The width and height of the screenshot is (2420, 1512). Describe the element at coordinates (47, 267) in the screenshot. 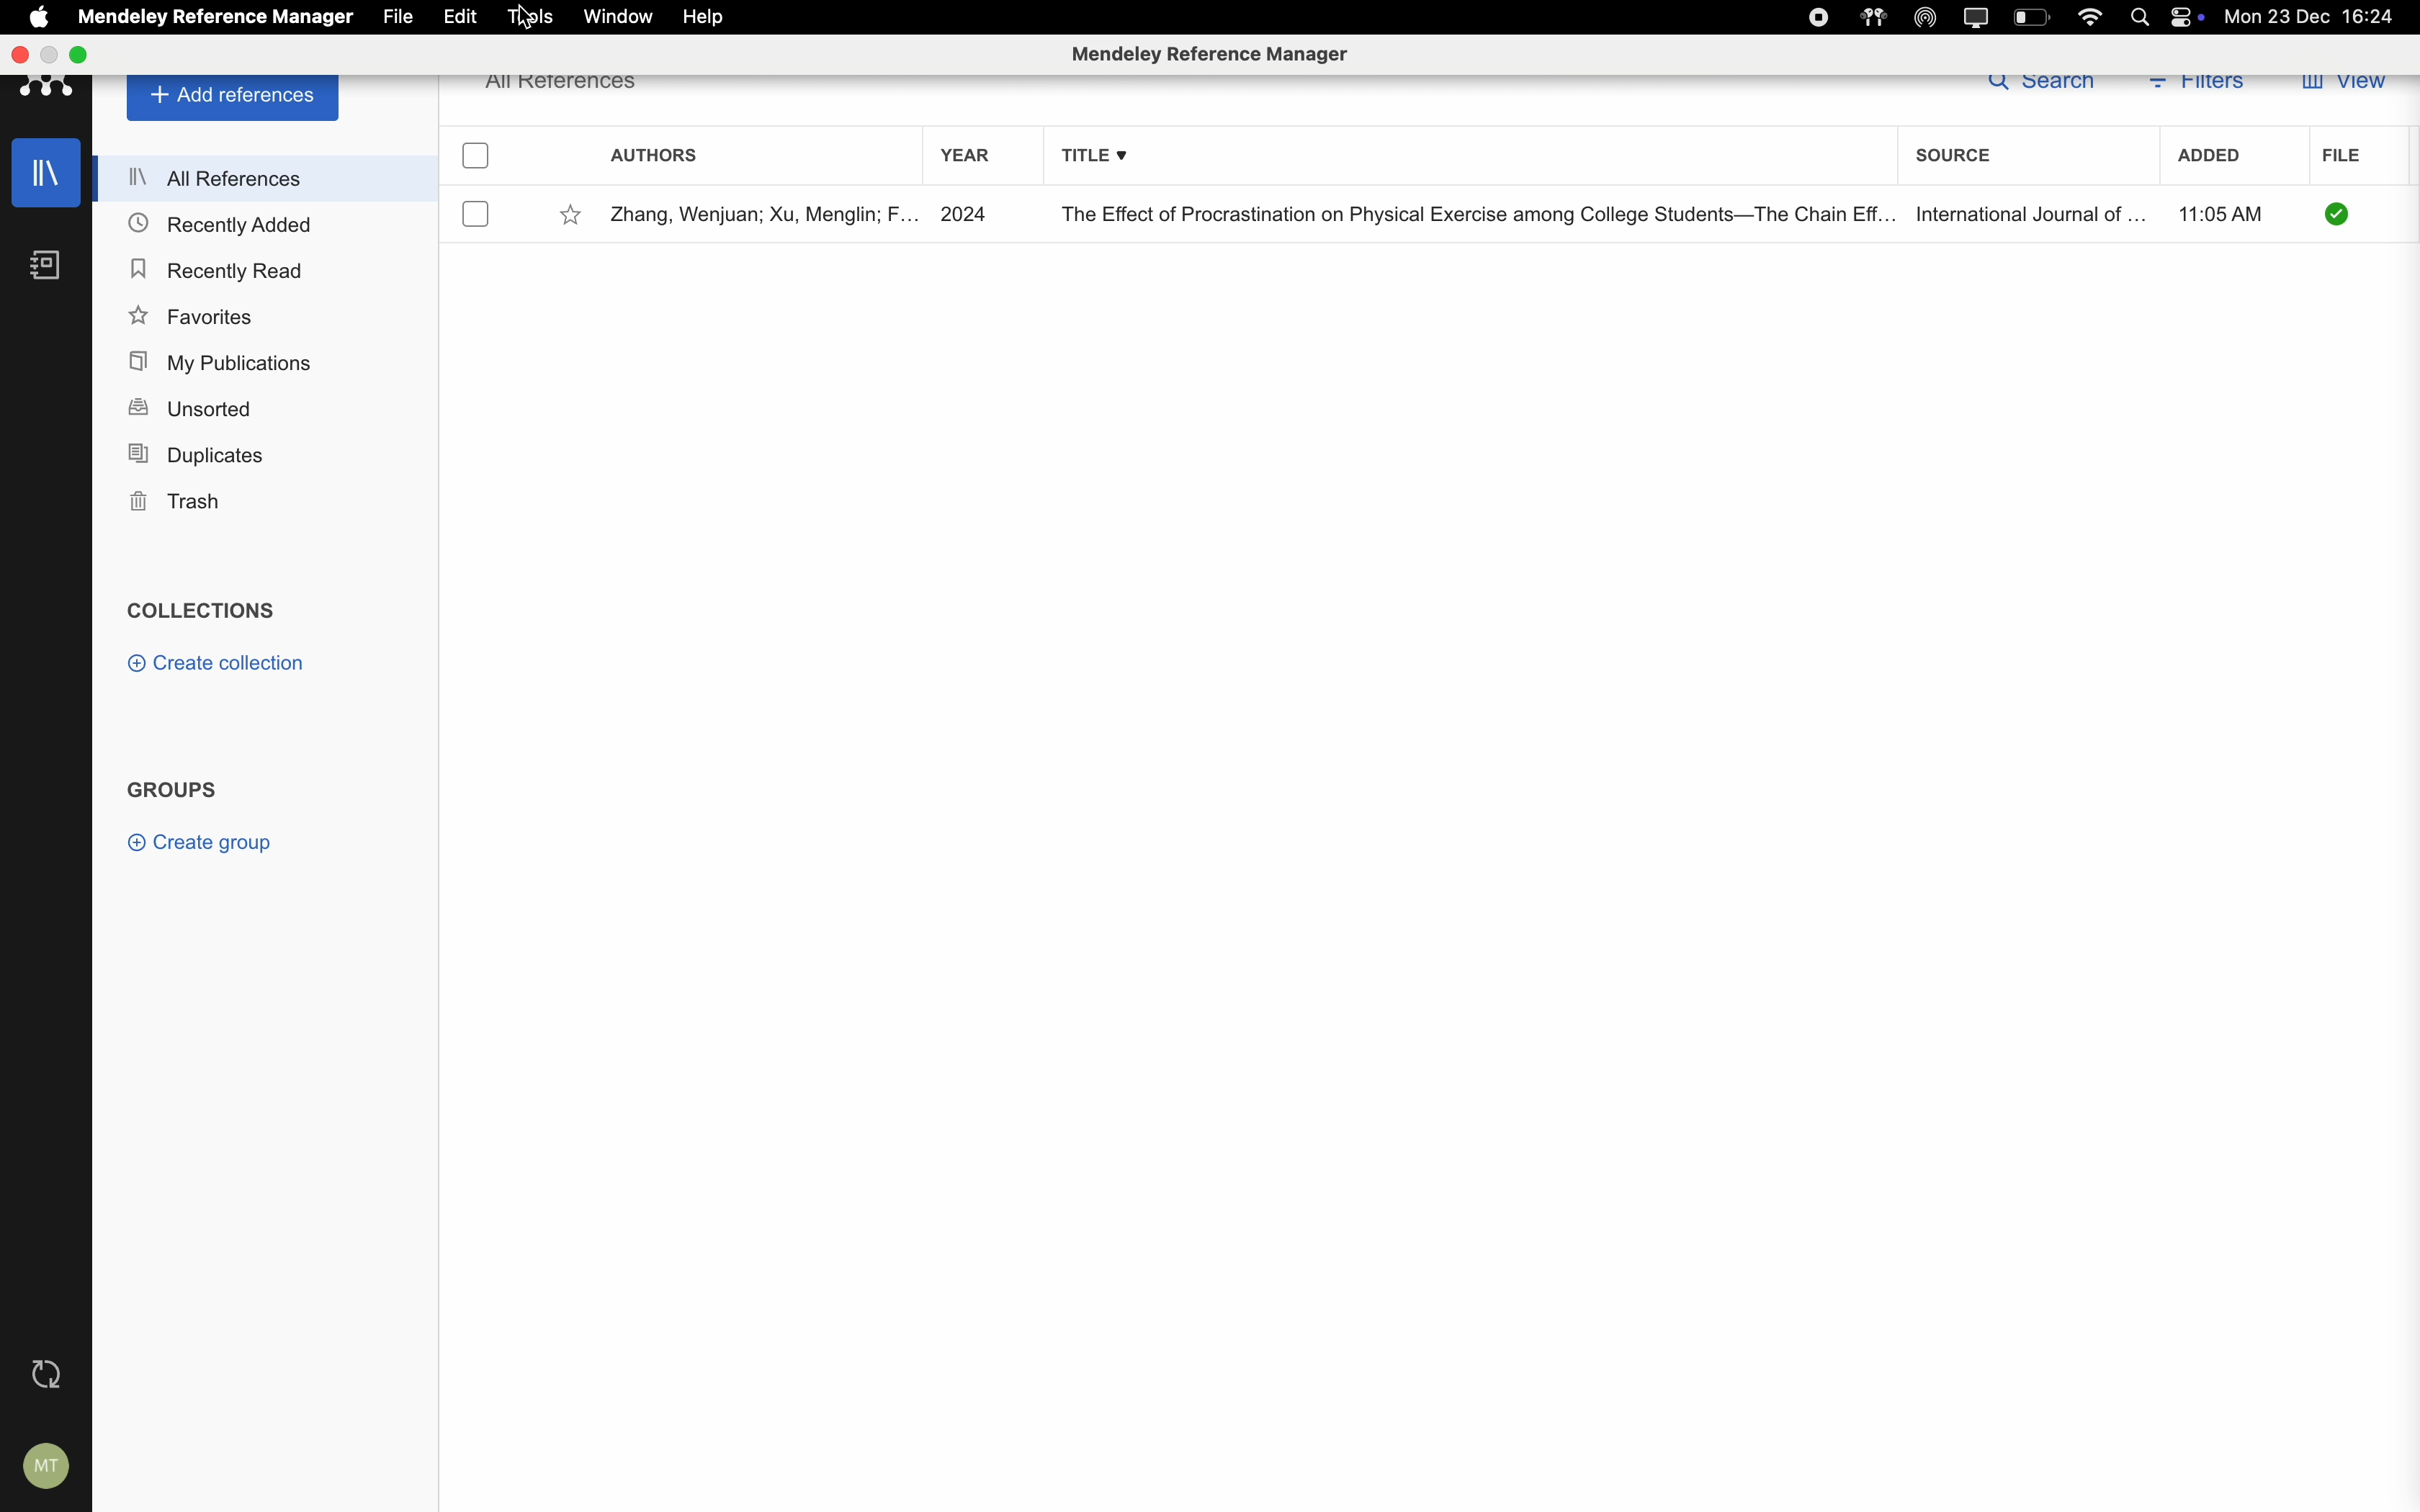

I see `notebooks` at that location.